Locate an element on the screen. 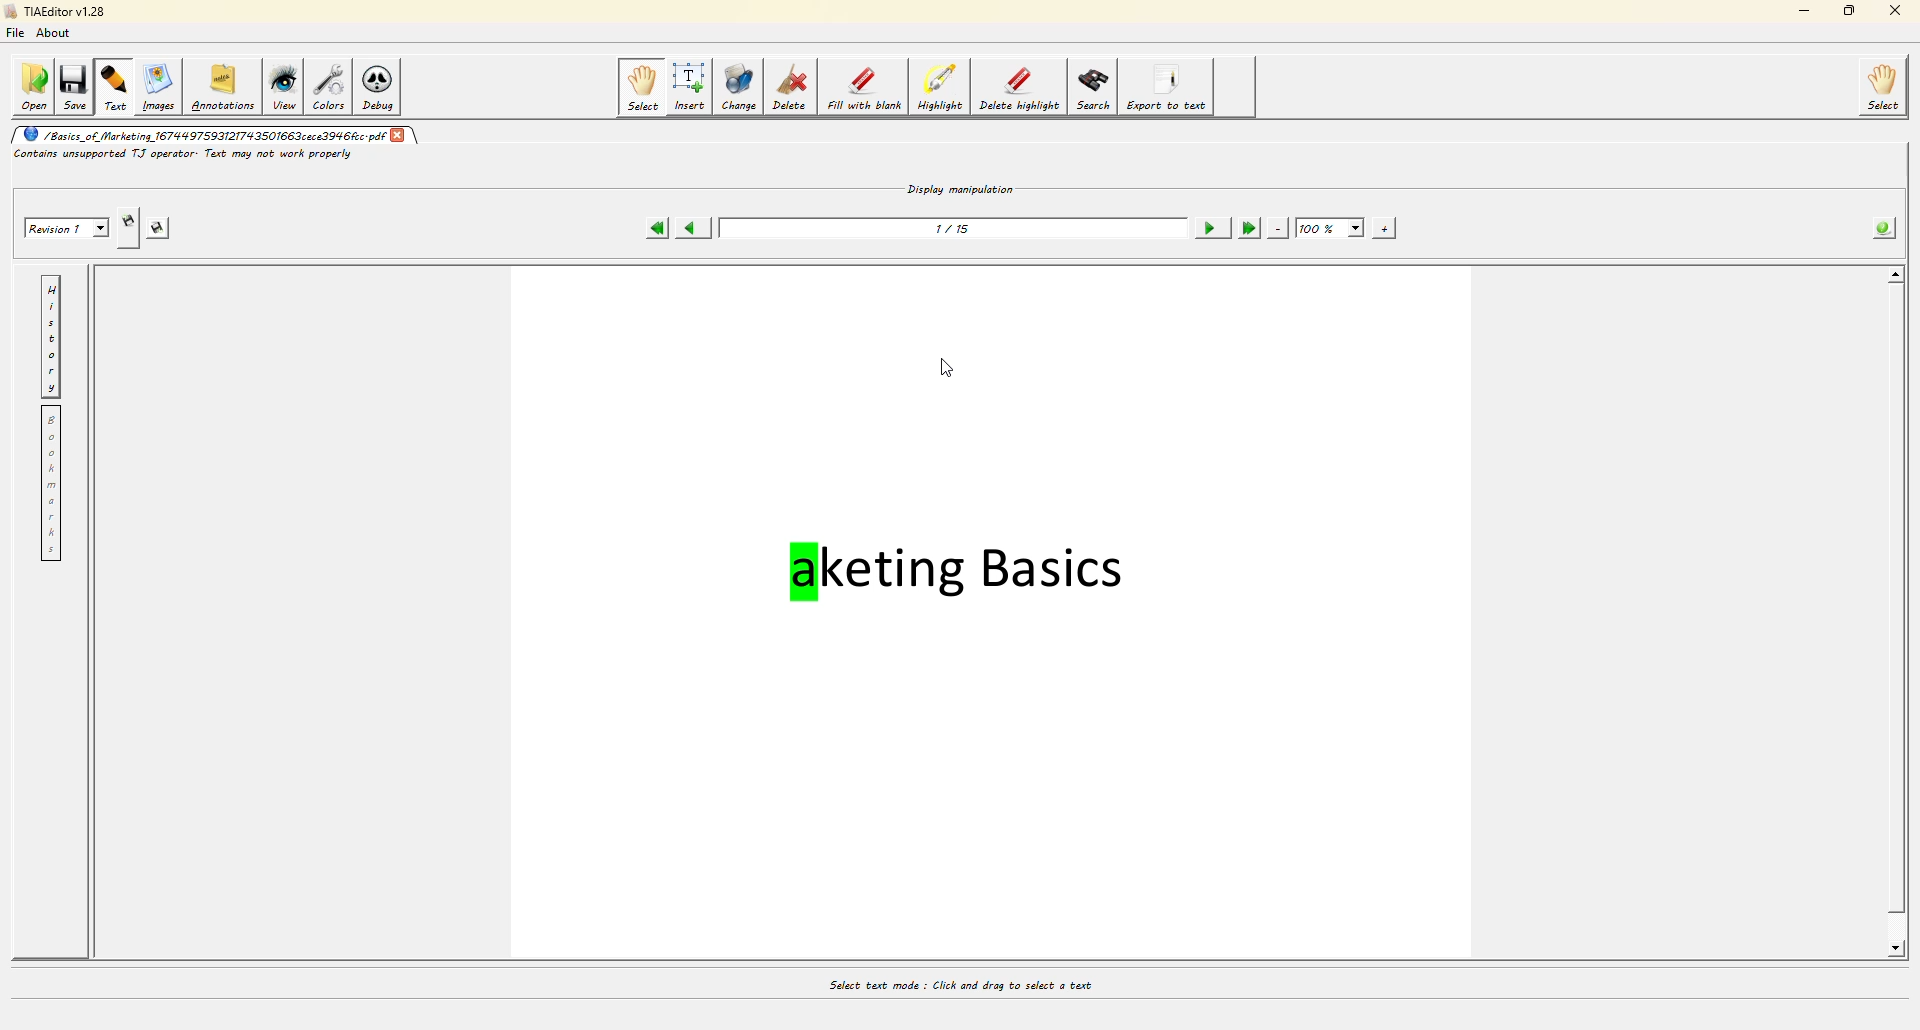 The width and height of the screenshot is (1920, 1030). zoom in is located at coordinates (1382, 229).